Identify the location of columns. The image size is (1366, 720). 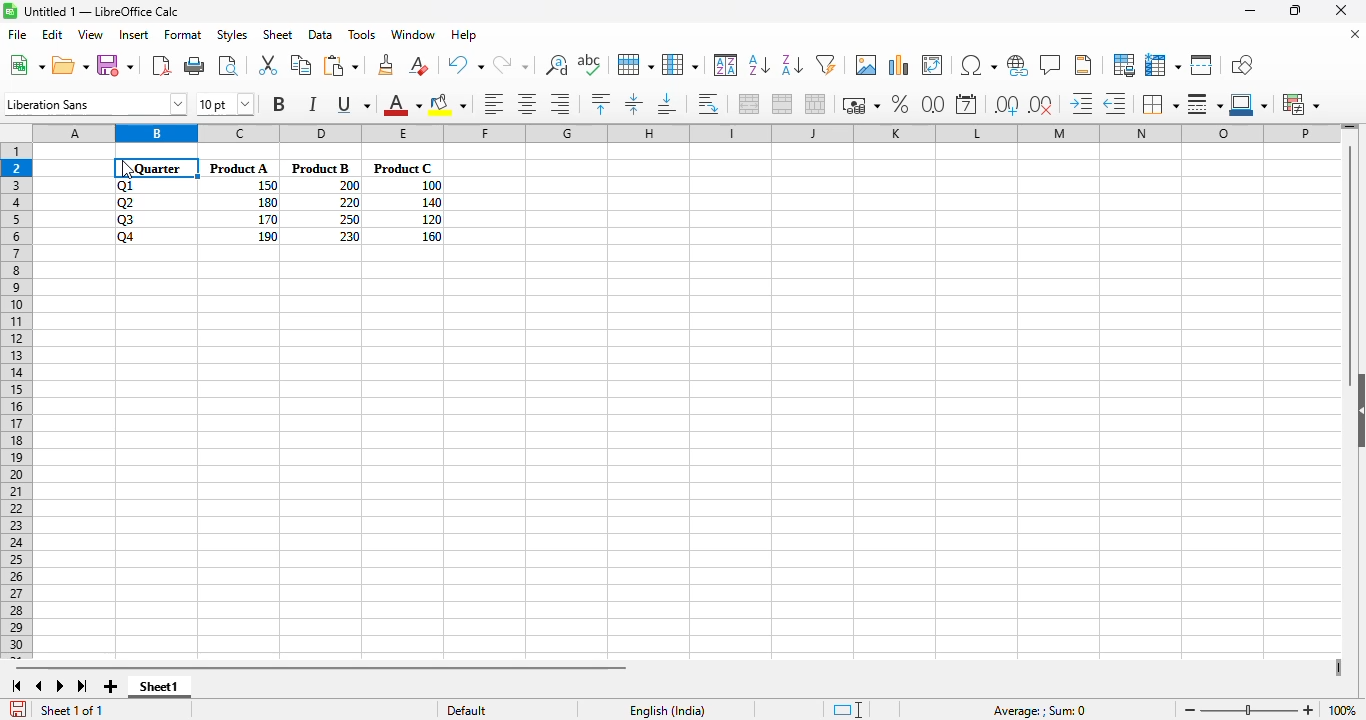
(686, 132).